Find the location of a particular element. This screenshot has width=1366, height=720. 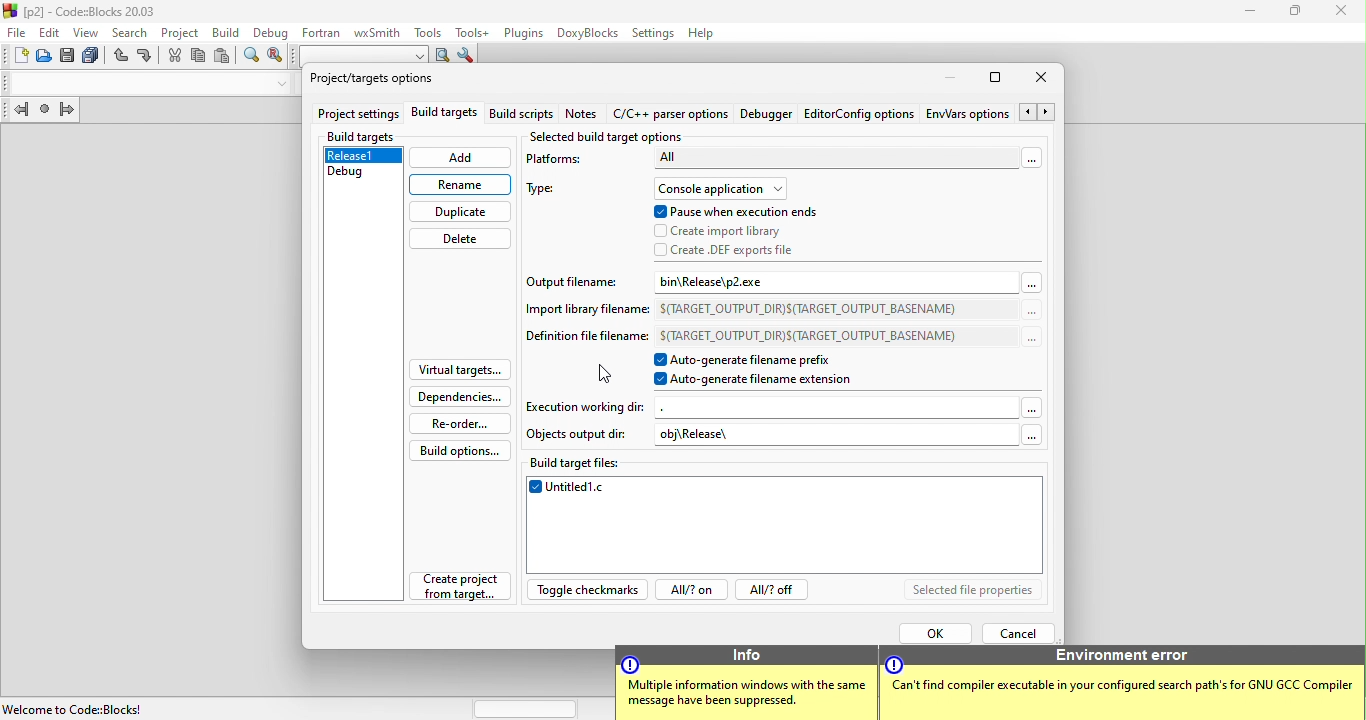

build is located at coordinates (223, 31).